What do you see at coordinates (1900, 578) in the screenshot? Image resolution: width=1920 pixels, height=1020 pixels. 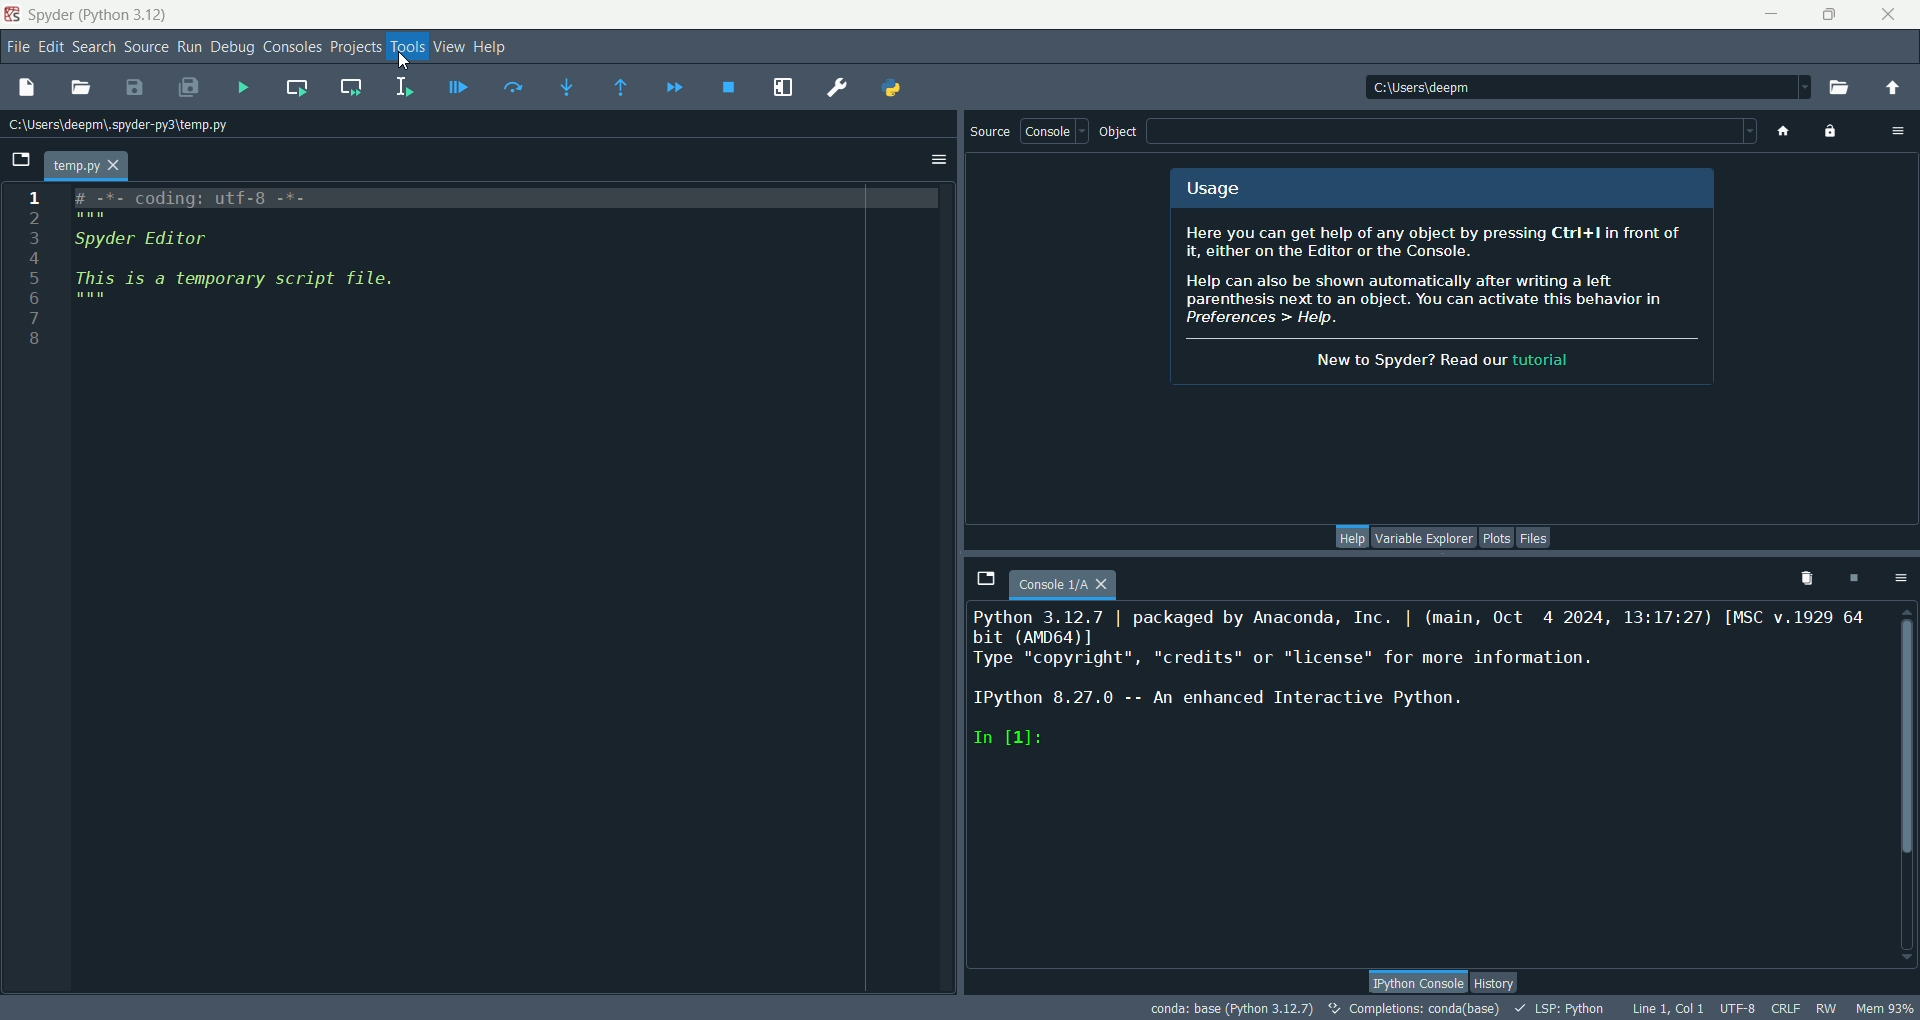 I see `options` at bounding box center [1900, 578].